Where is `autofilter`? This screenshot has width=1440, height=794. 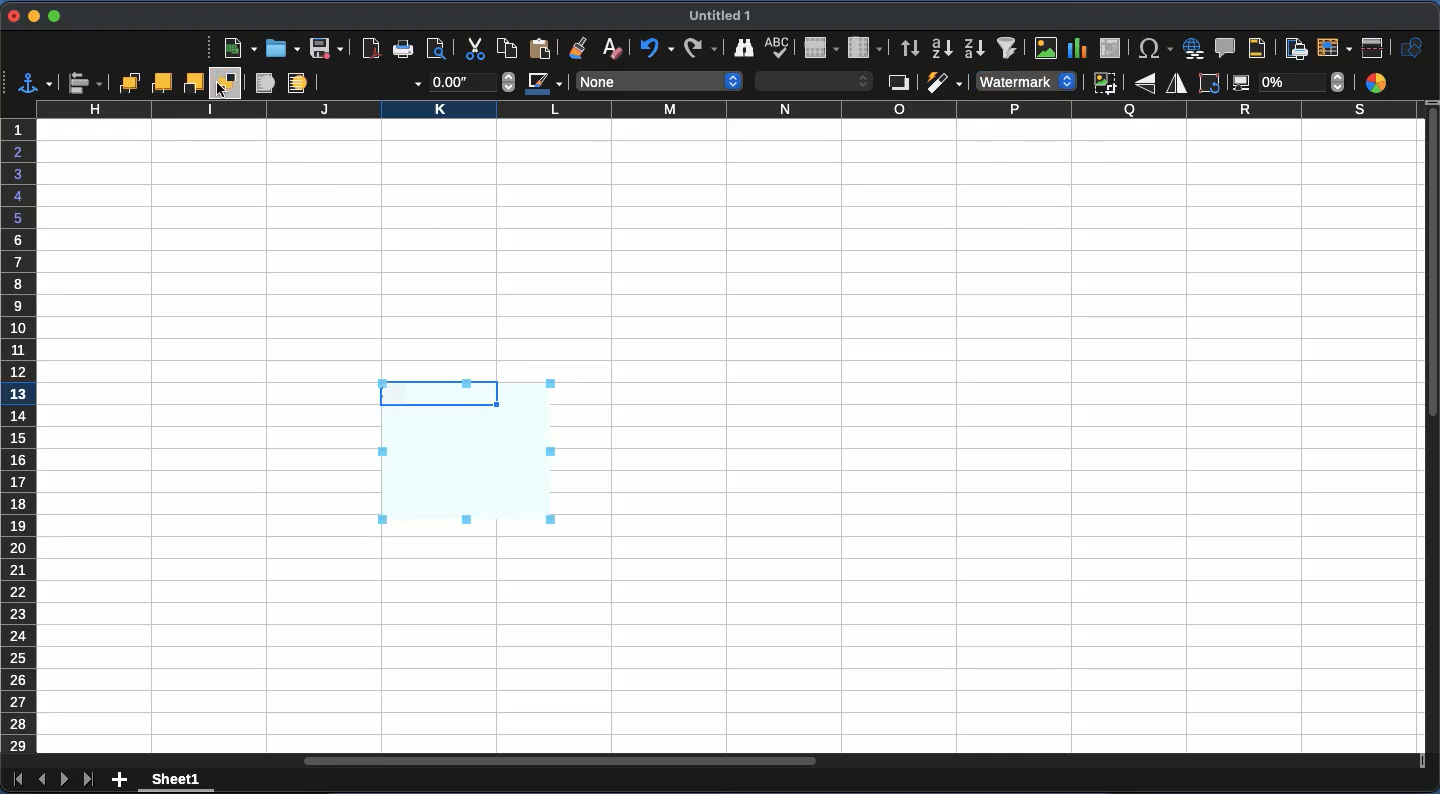 autofilter is located at coordinates (1011, 48).